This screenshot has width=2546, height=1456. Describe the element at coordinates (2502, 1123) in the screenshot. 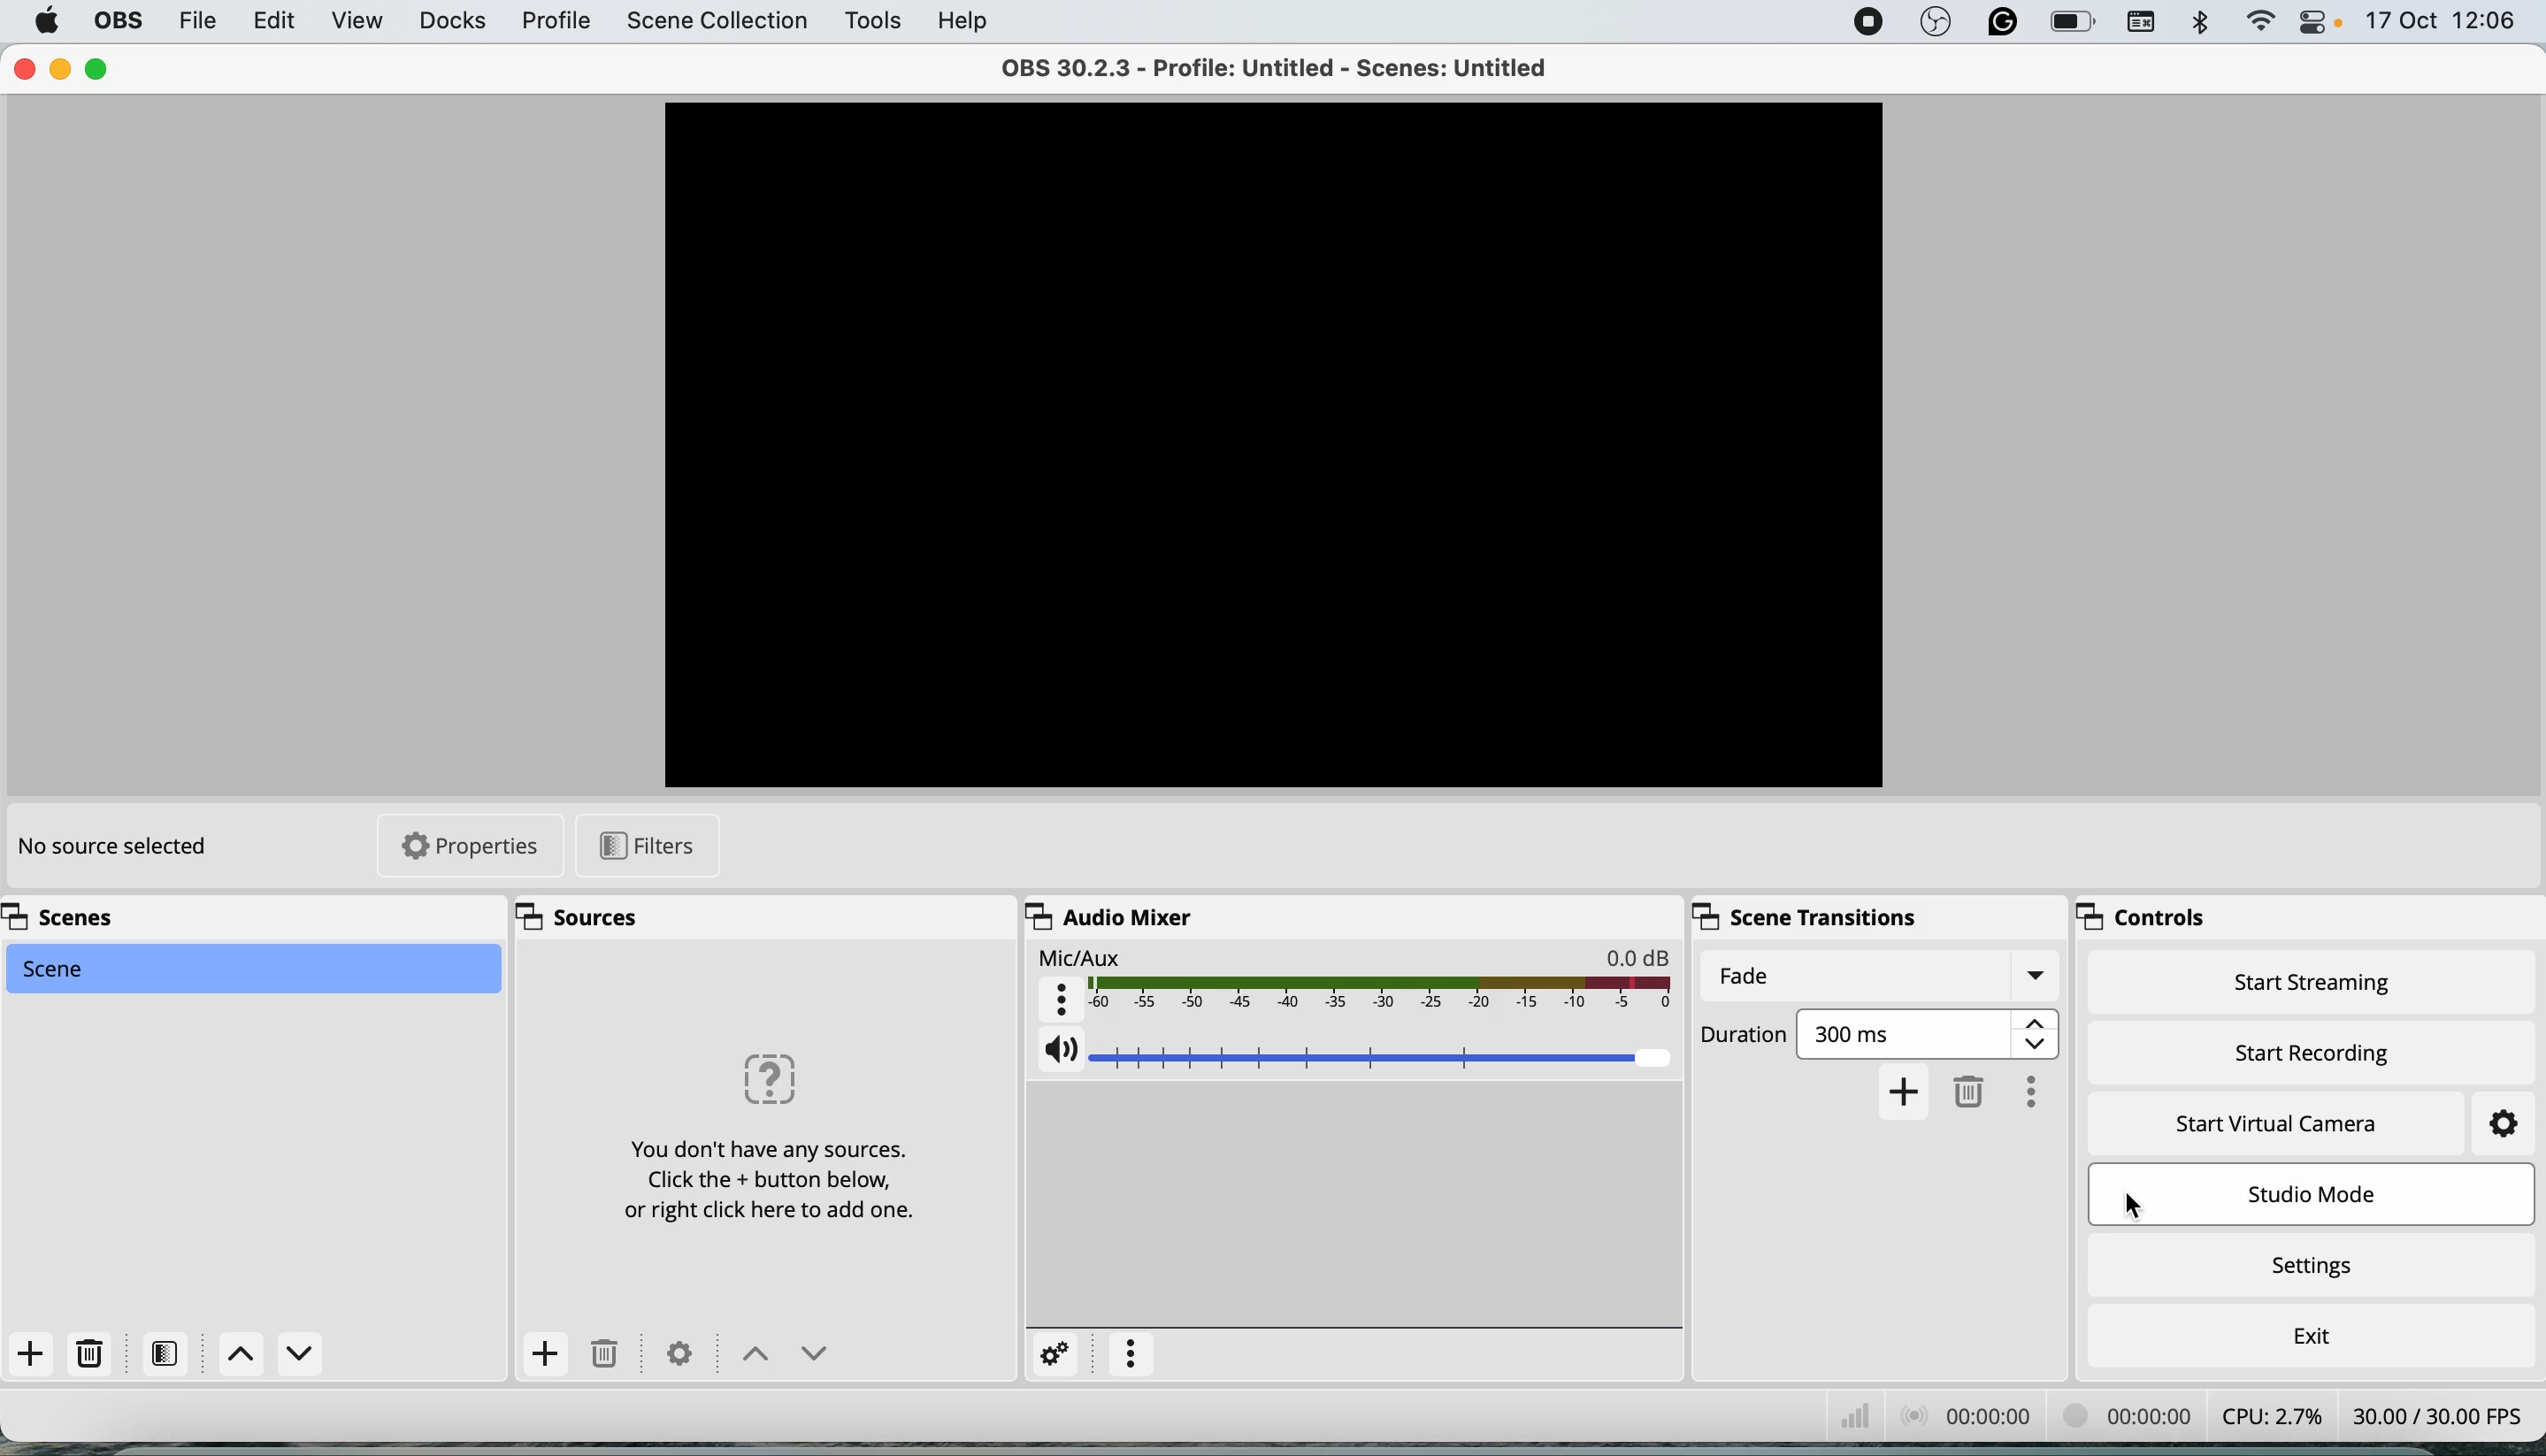

I see `settings` at that location.